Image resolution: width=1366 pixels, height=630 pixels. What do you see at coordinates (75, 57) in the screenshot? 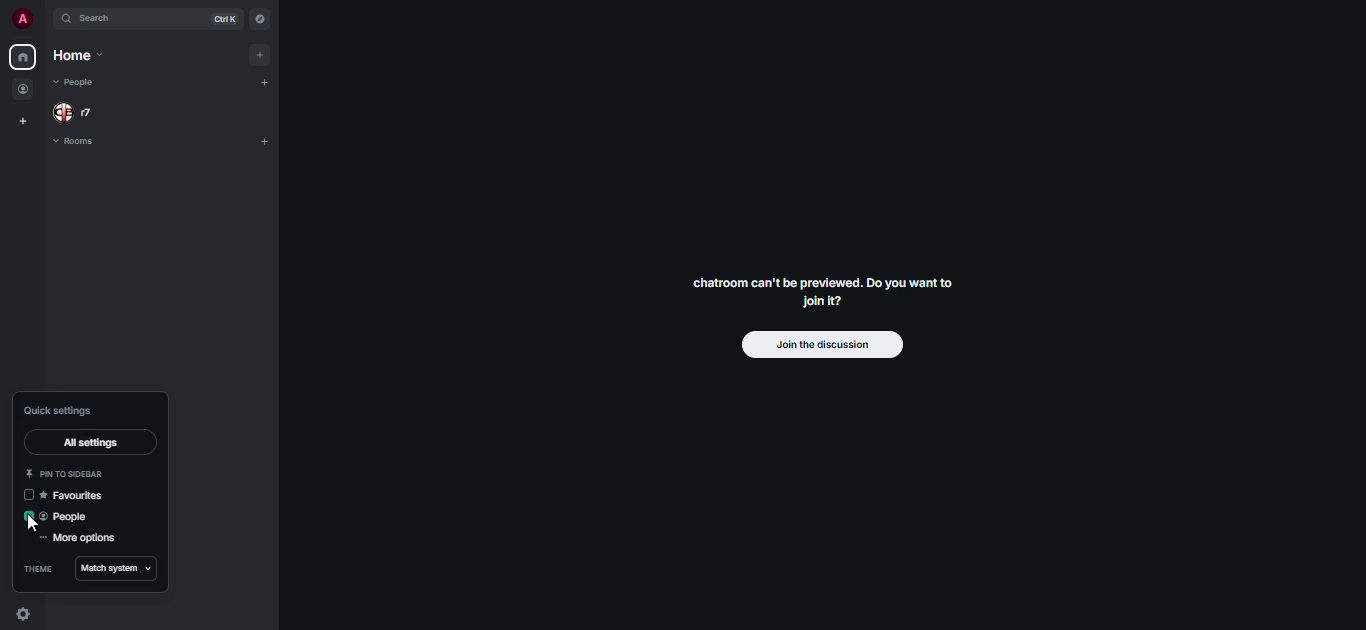
I see `home` at bounding box center [75, 57].